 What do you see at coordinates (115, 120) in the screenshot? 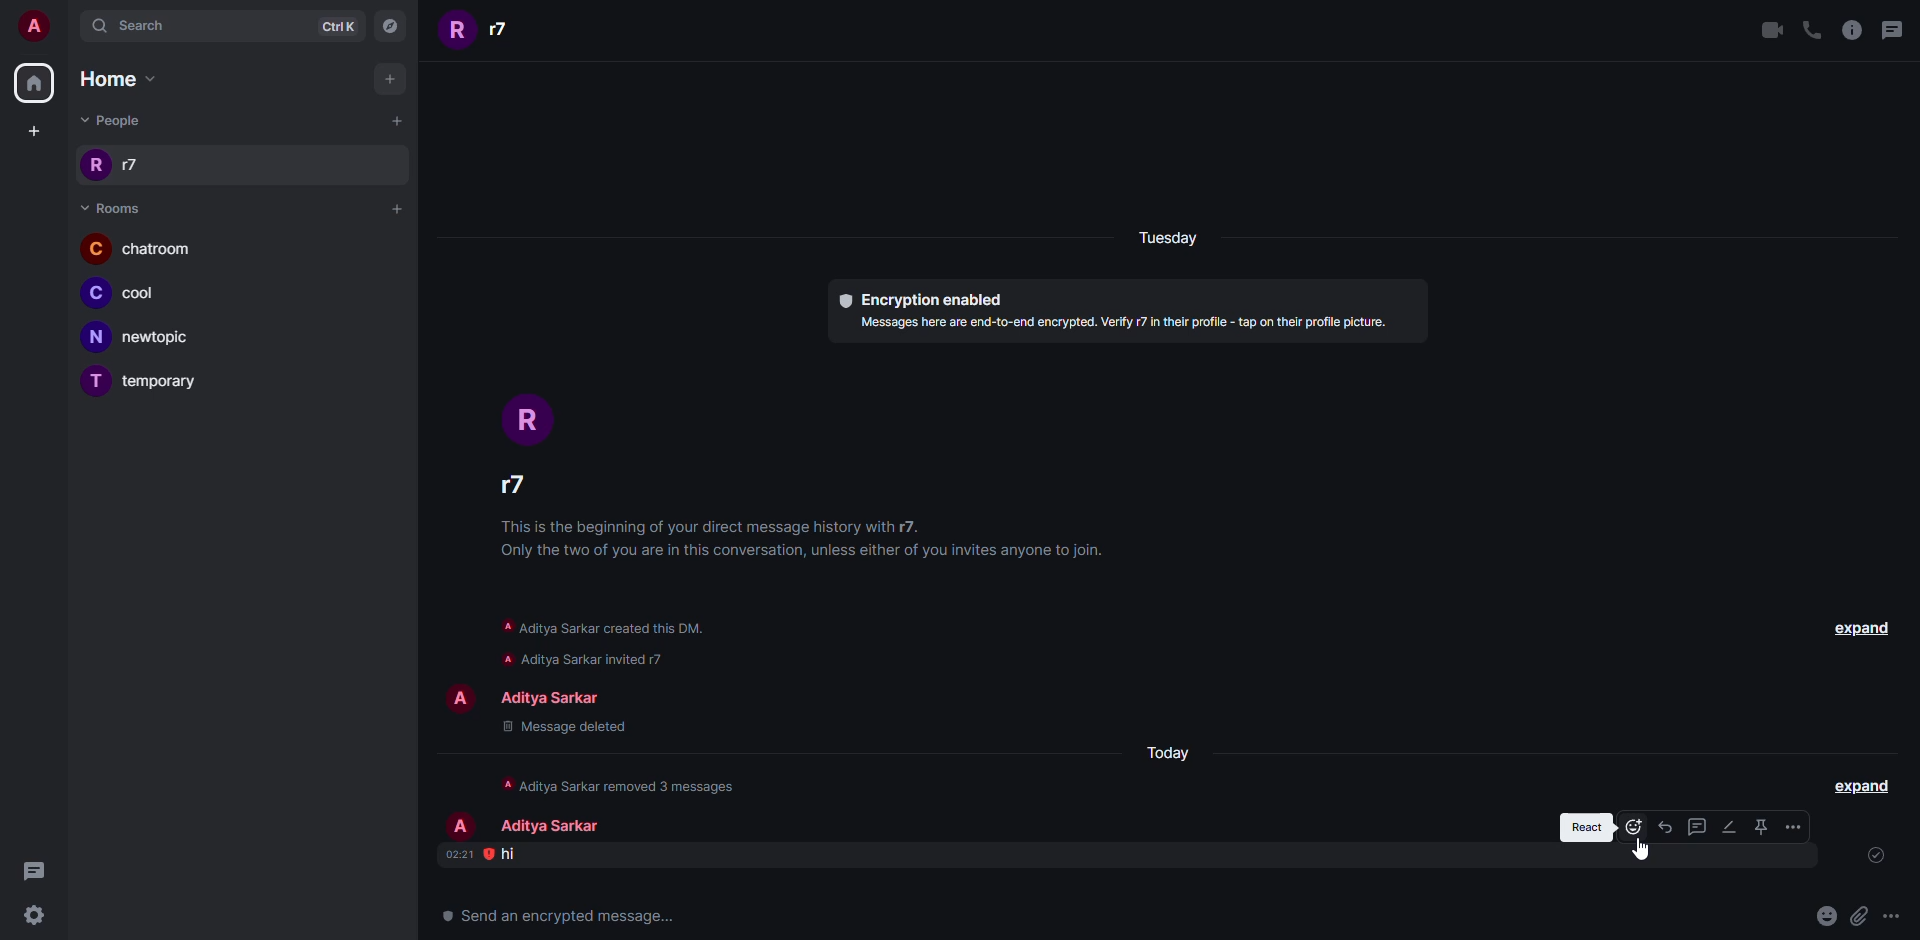
I see `people` at bounding box center [115, 120].